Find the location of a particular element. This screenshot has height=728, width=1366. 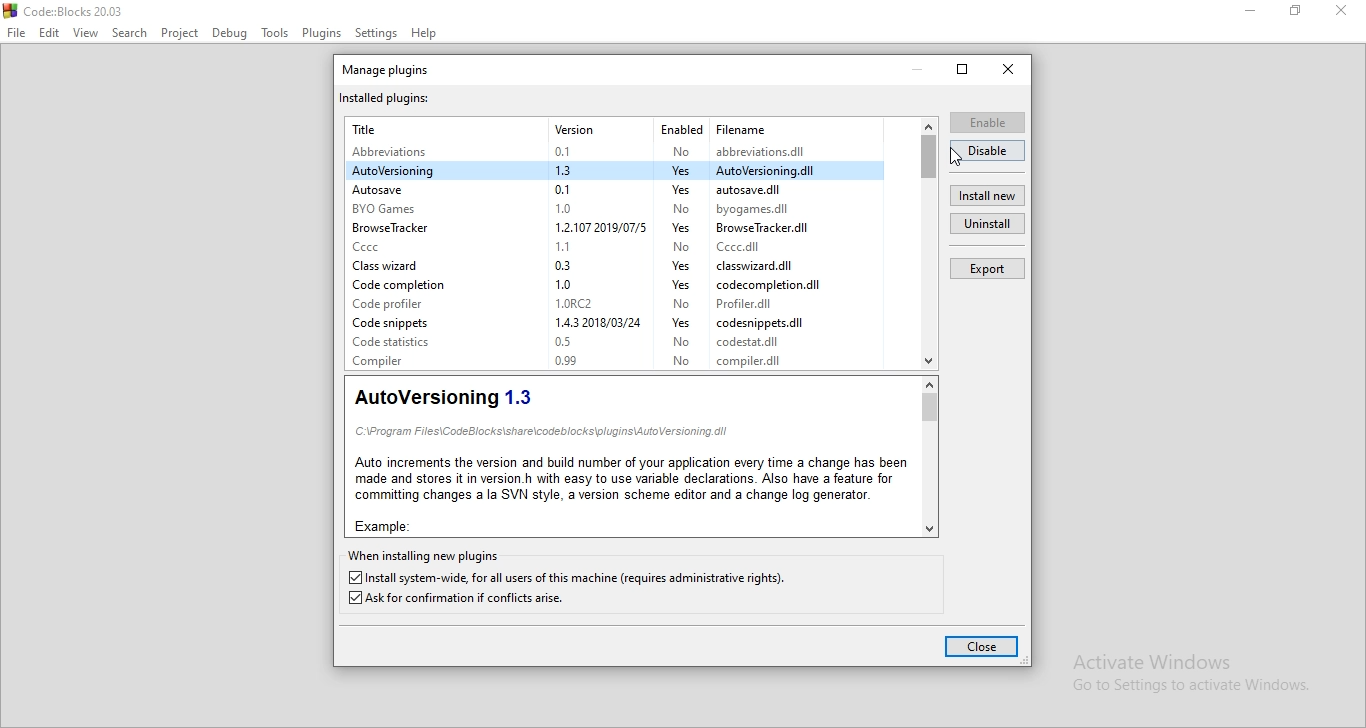

File is located at coordinates (15, 33).